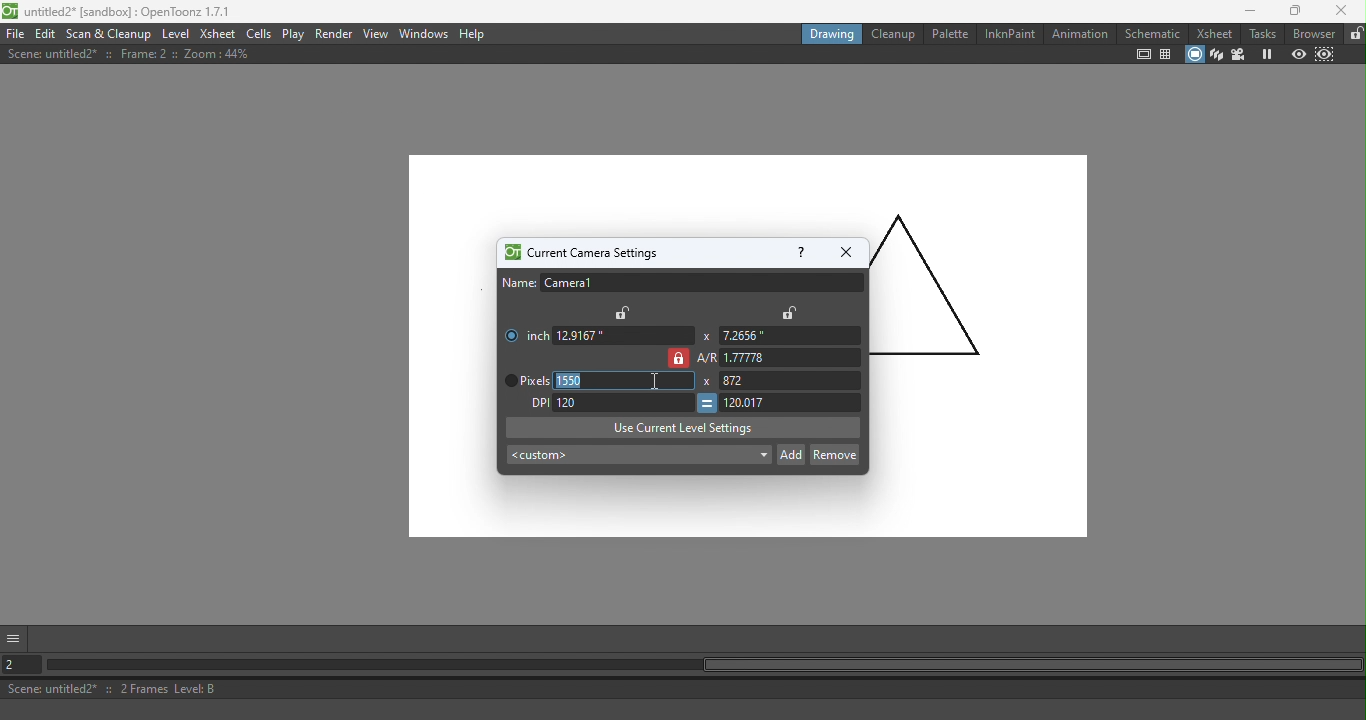  What do you see at coordinates (979, 389) in the screenshot?
I see `canvas` at bounding box center [979, 389].